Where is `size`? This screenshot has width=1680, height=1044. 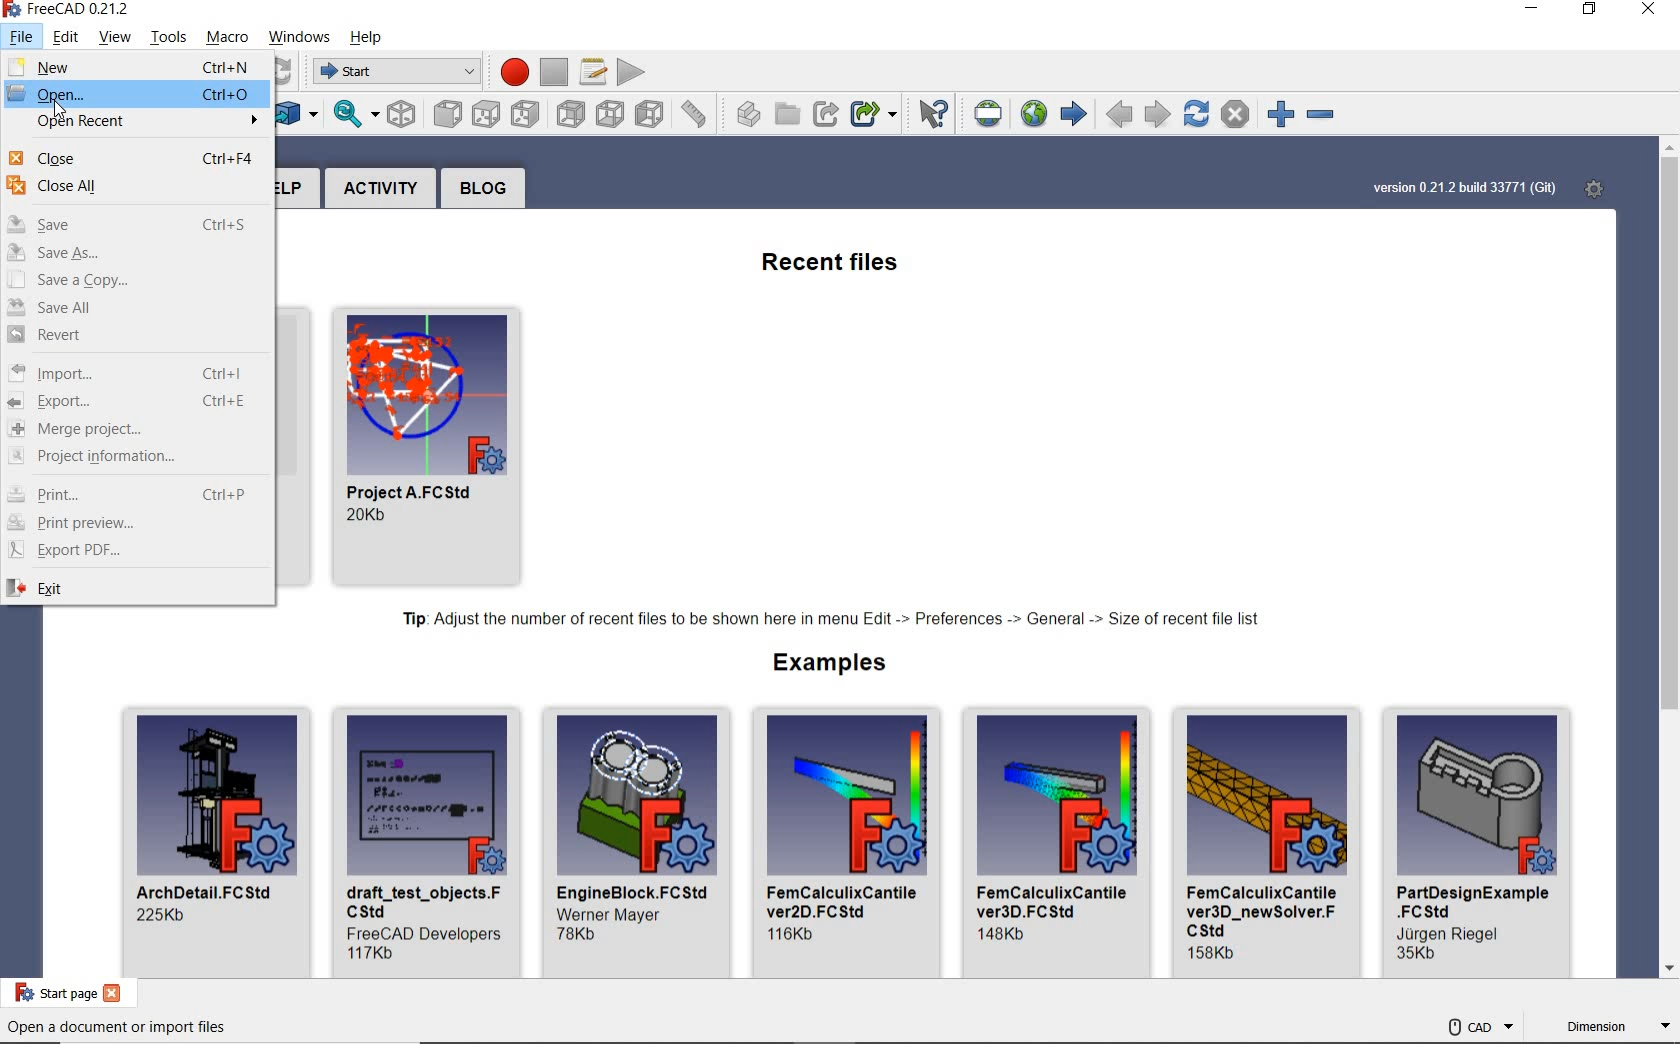 size is located at coordinates (1215, 954).